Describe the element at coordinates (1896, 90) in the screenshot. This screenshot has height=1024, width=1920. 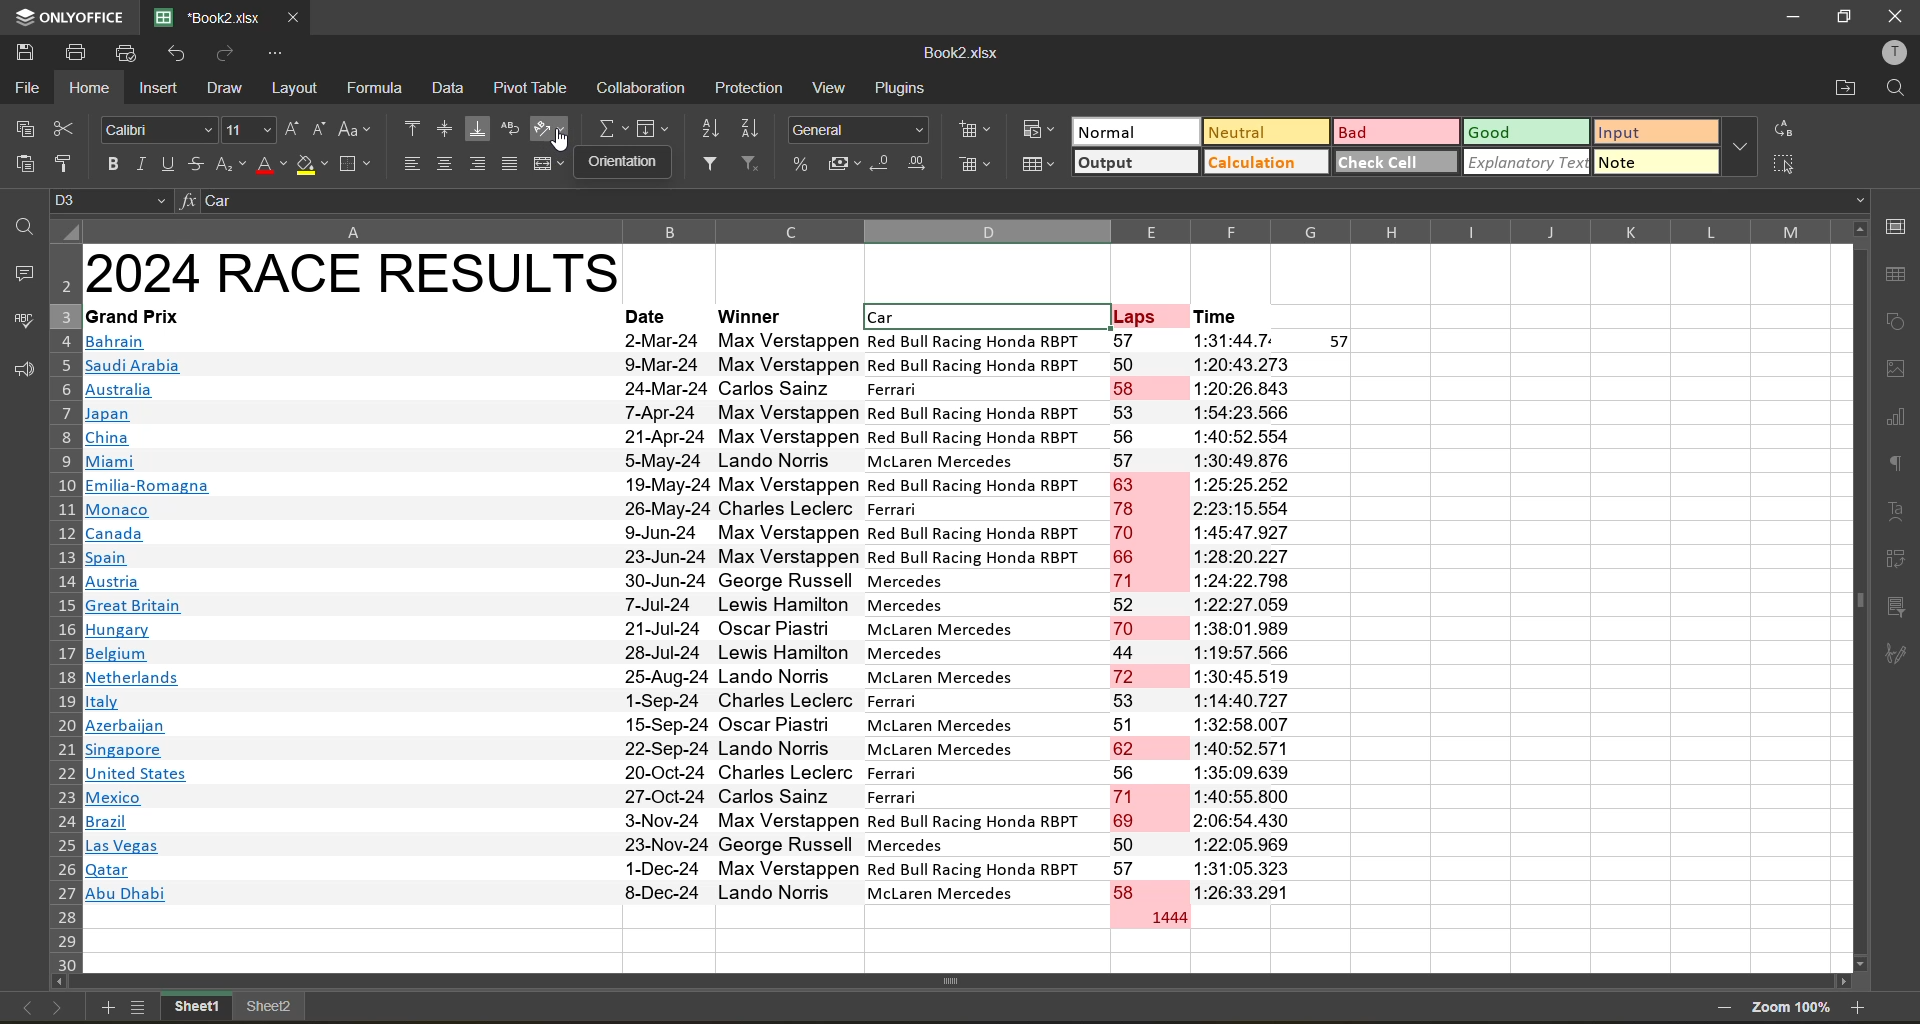
I see `find` at that location.